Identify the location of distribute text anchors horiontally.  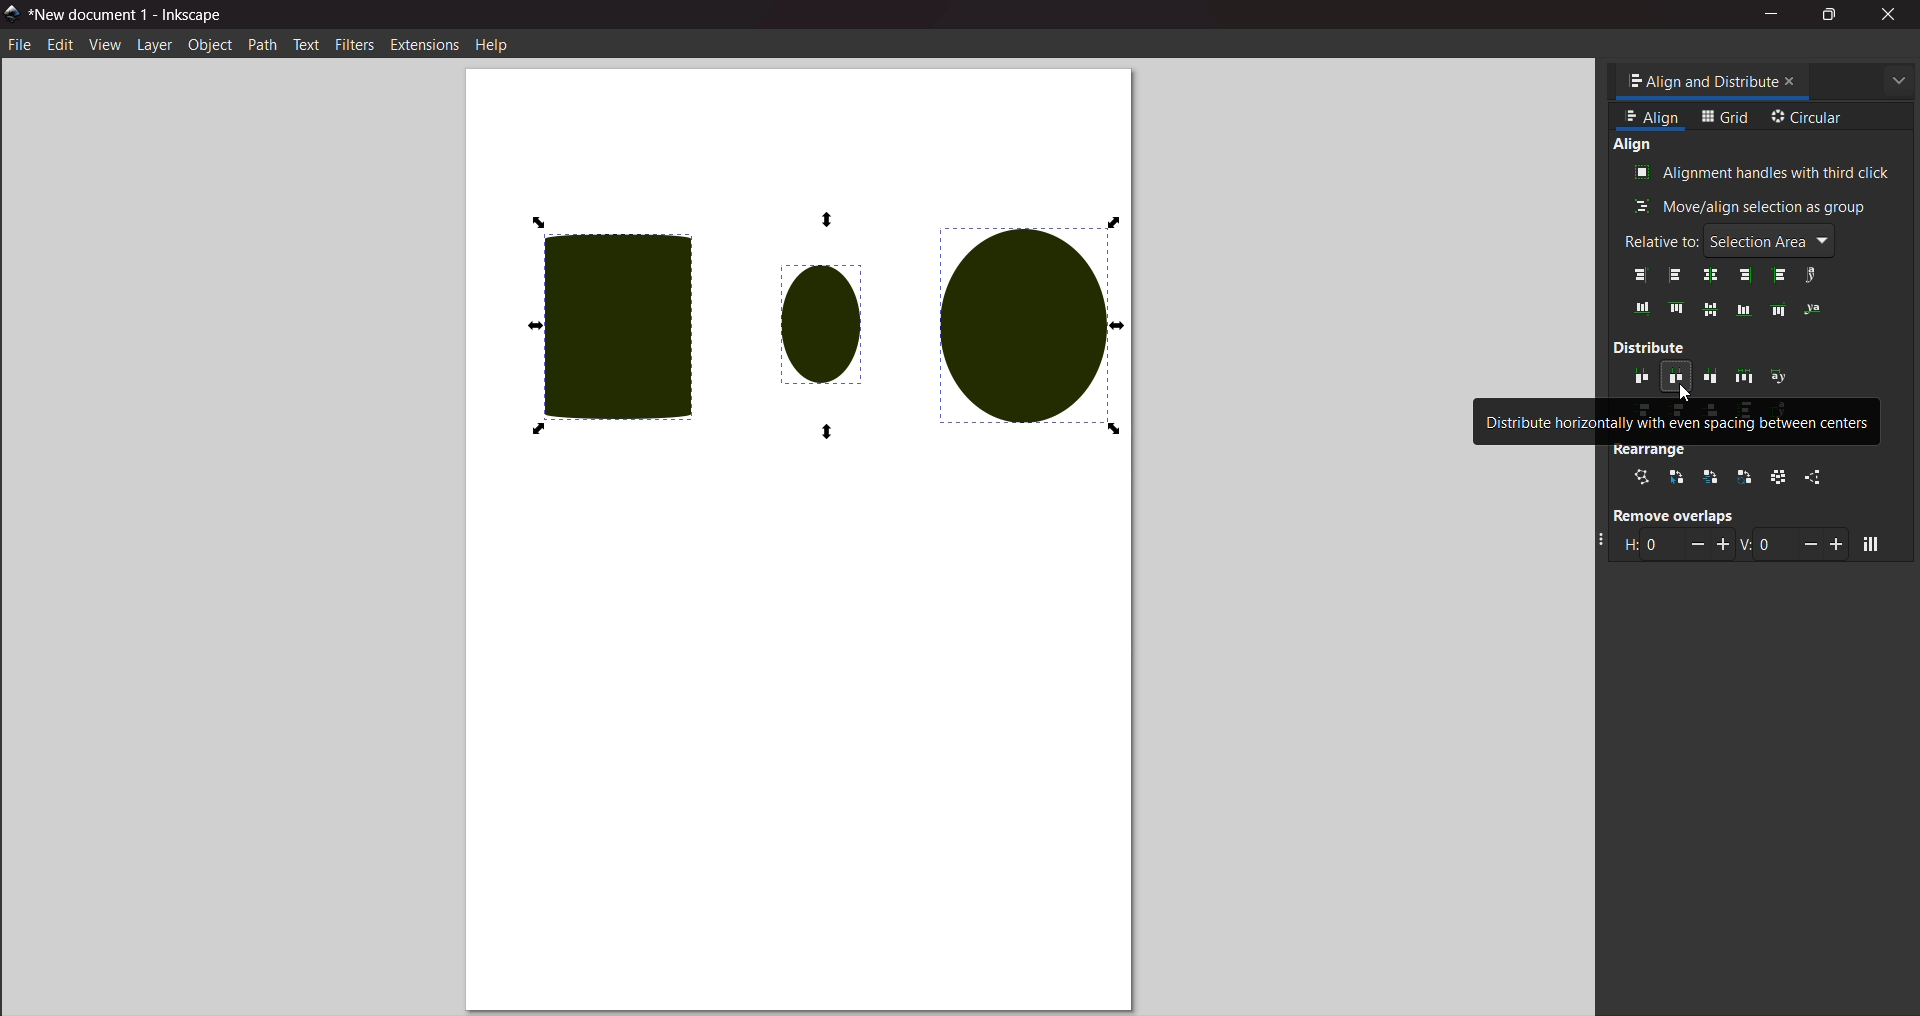
(1781, 376).